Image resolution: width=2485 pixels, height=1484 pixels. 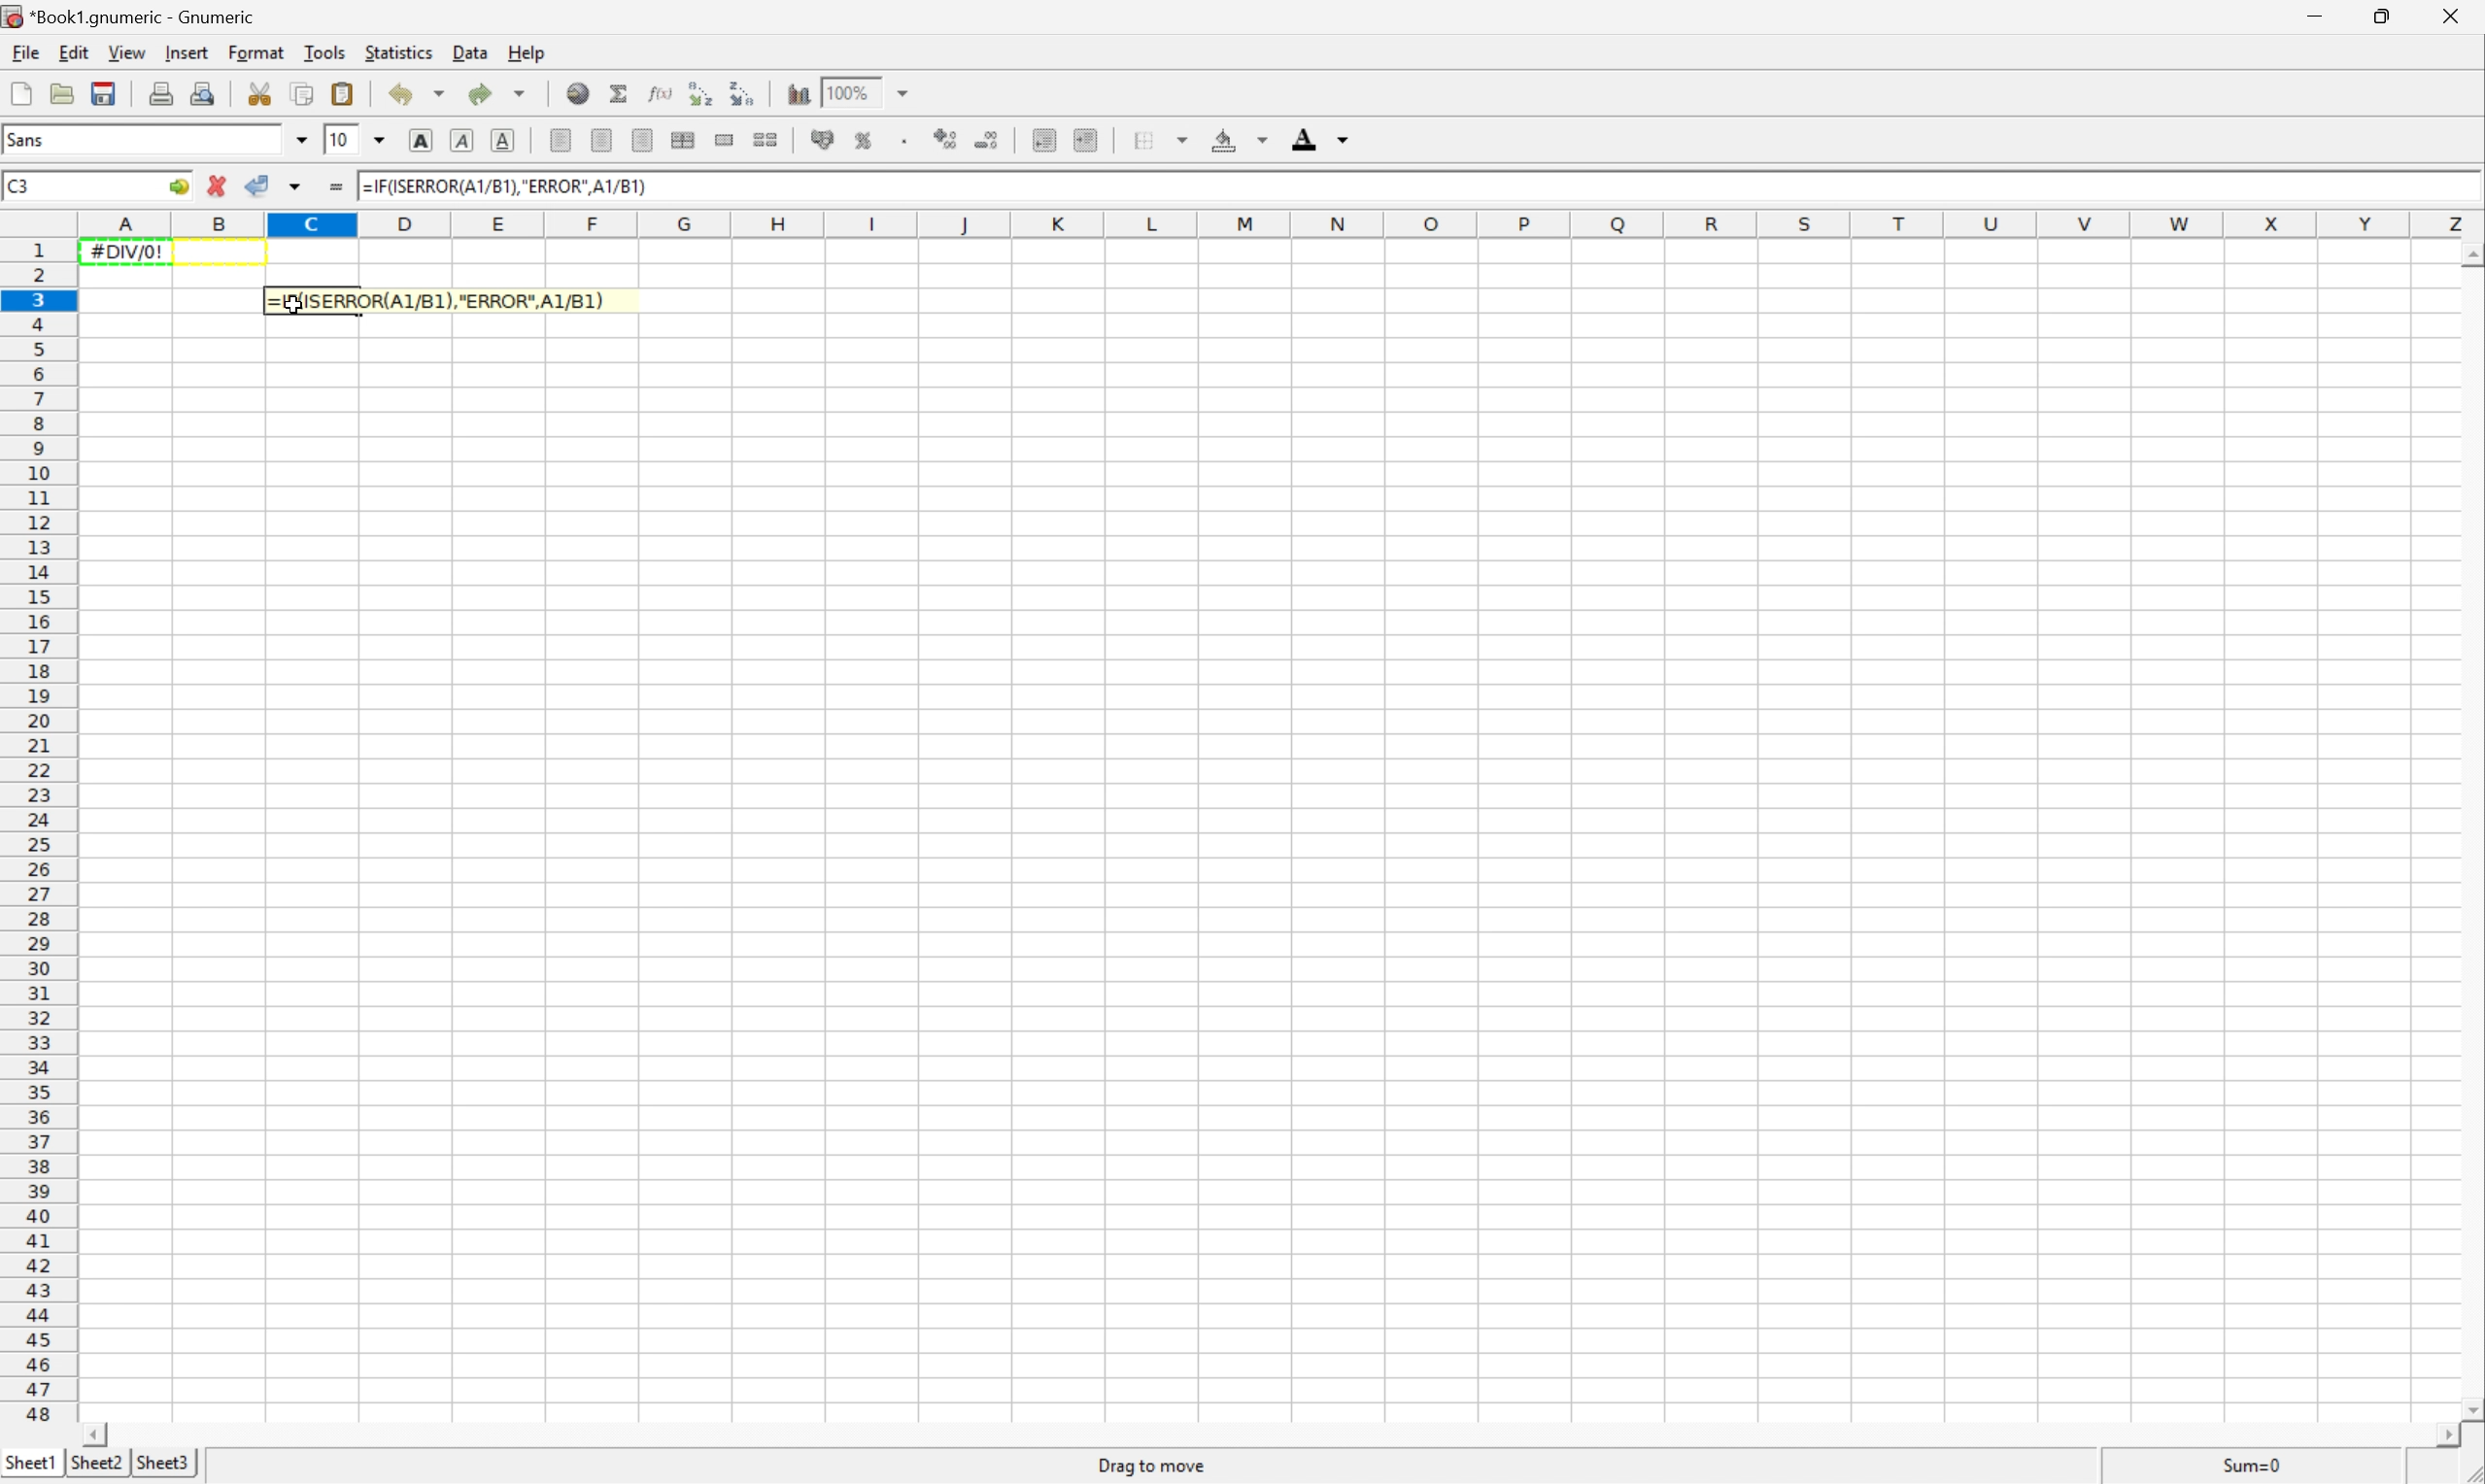 I want to click on Center horizontally across selection, so click(x=685, y=140).